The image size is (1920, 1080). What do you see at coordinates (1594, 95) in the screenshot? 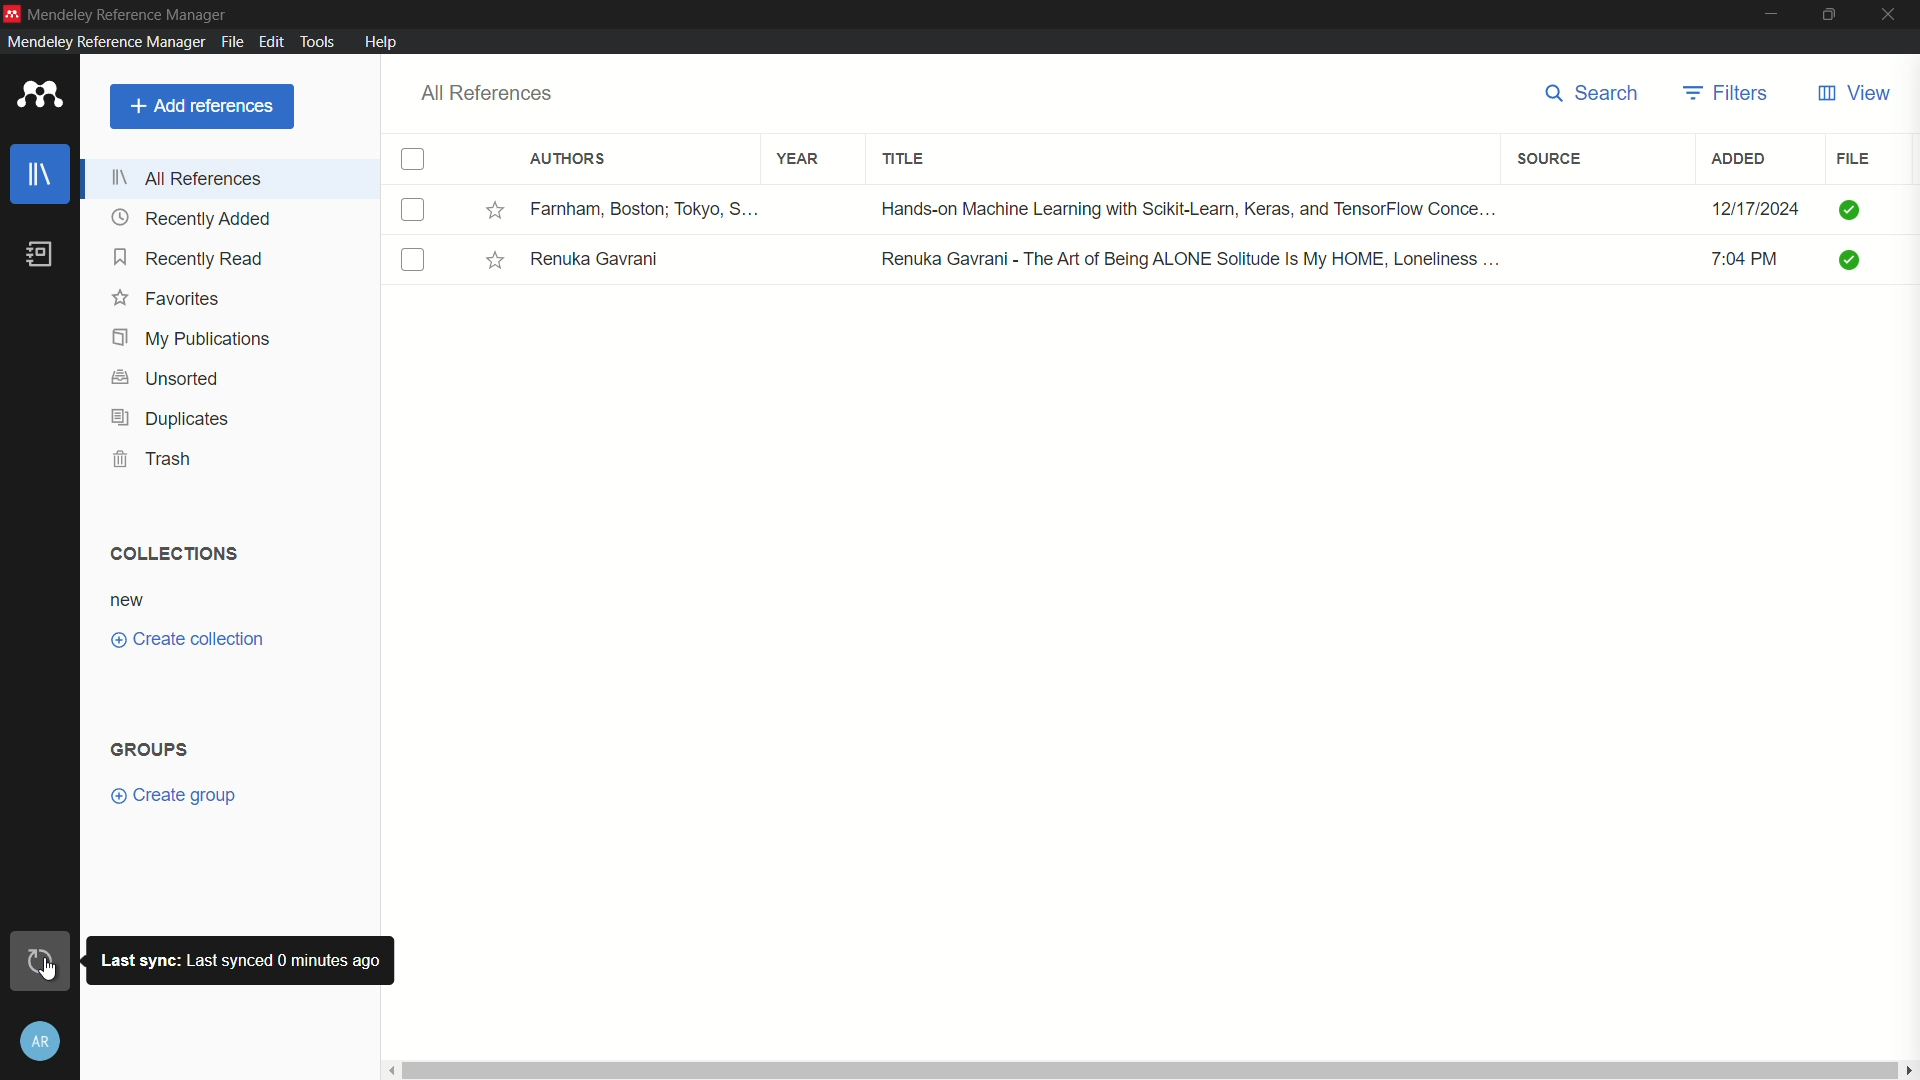
I see `search` at bounding box center [1594, 95].